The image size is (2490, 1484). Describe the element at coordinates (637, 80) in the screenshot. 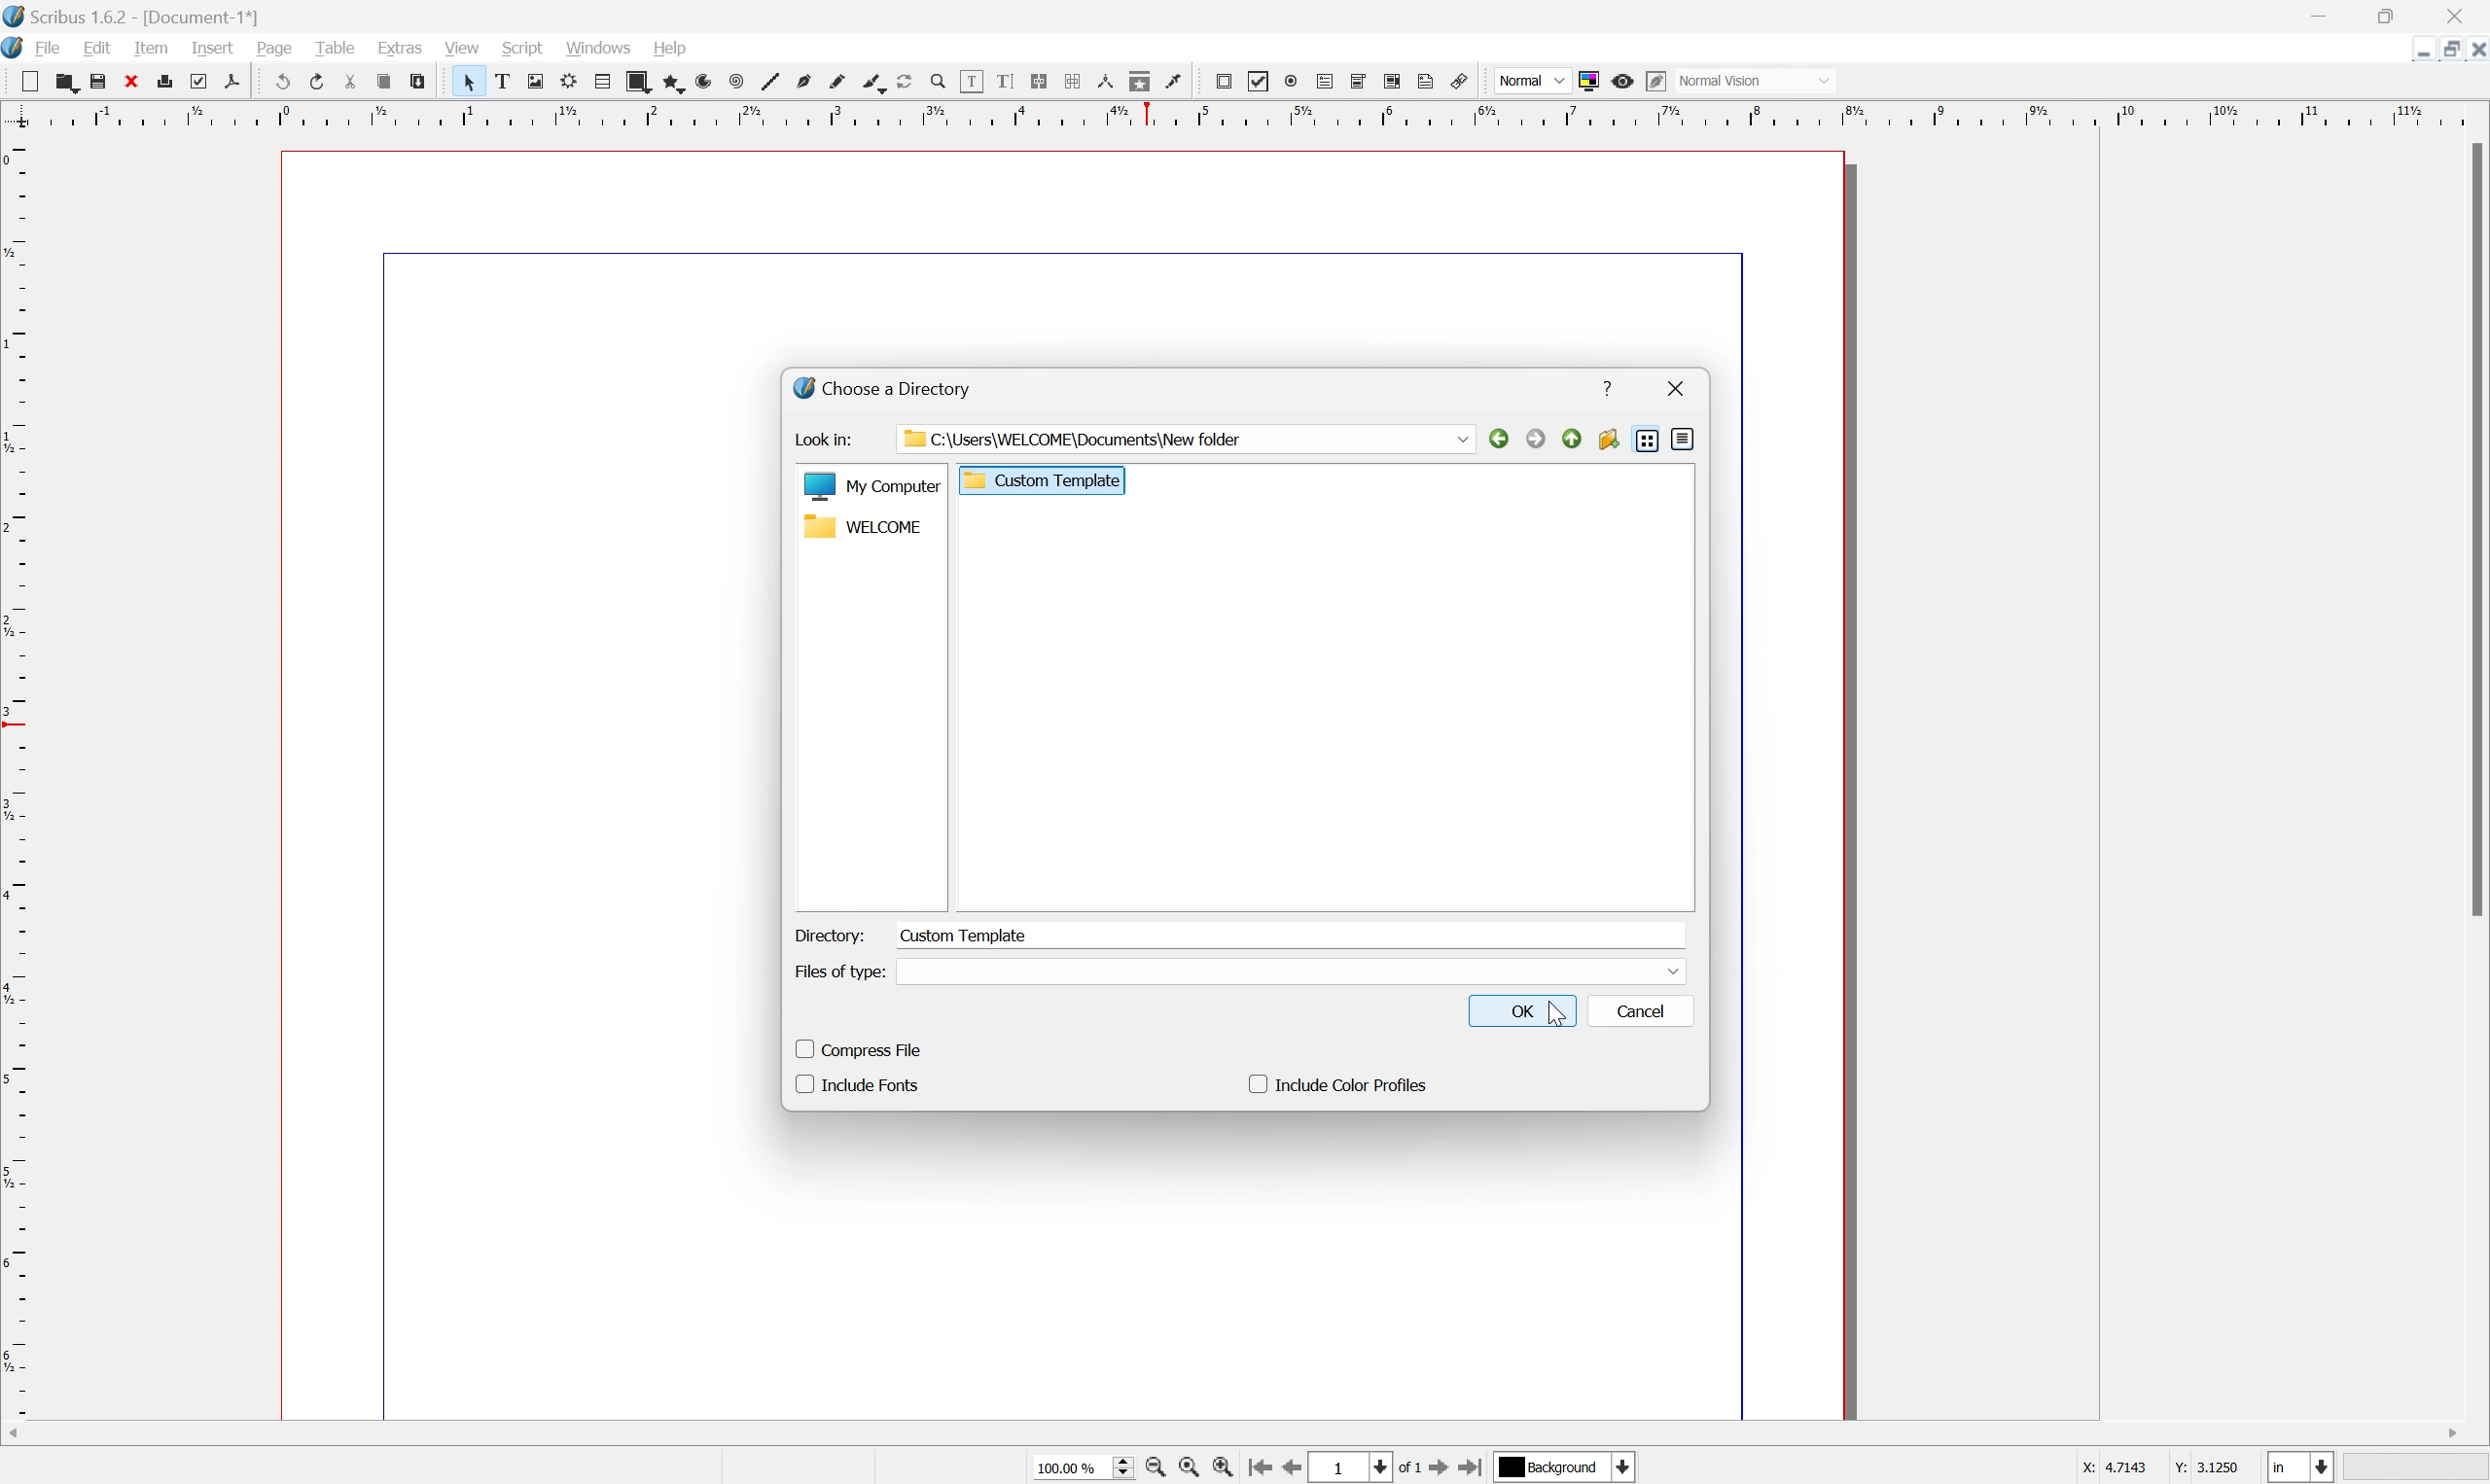

I see `shape` at that location.